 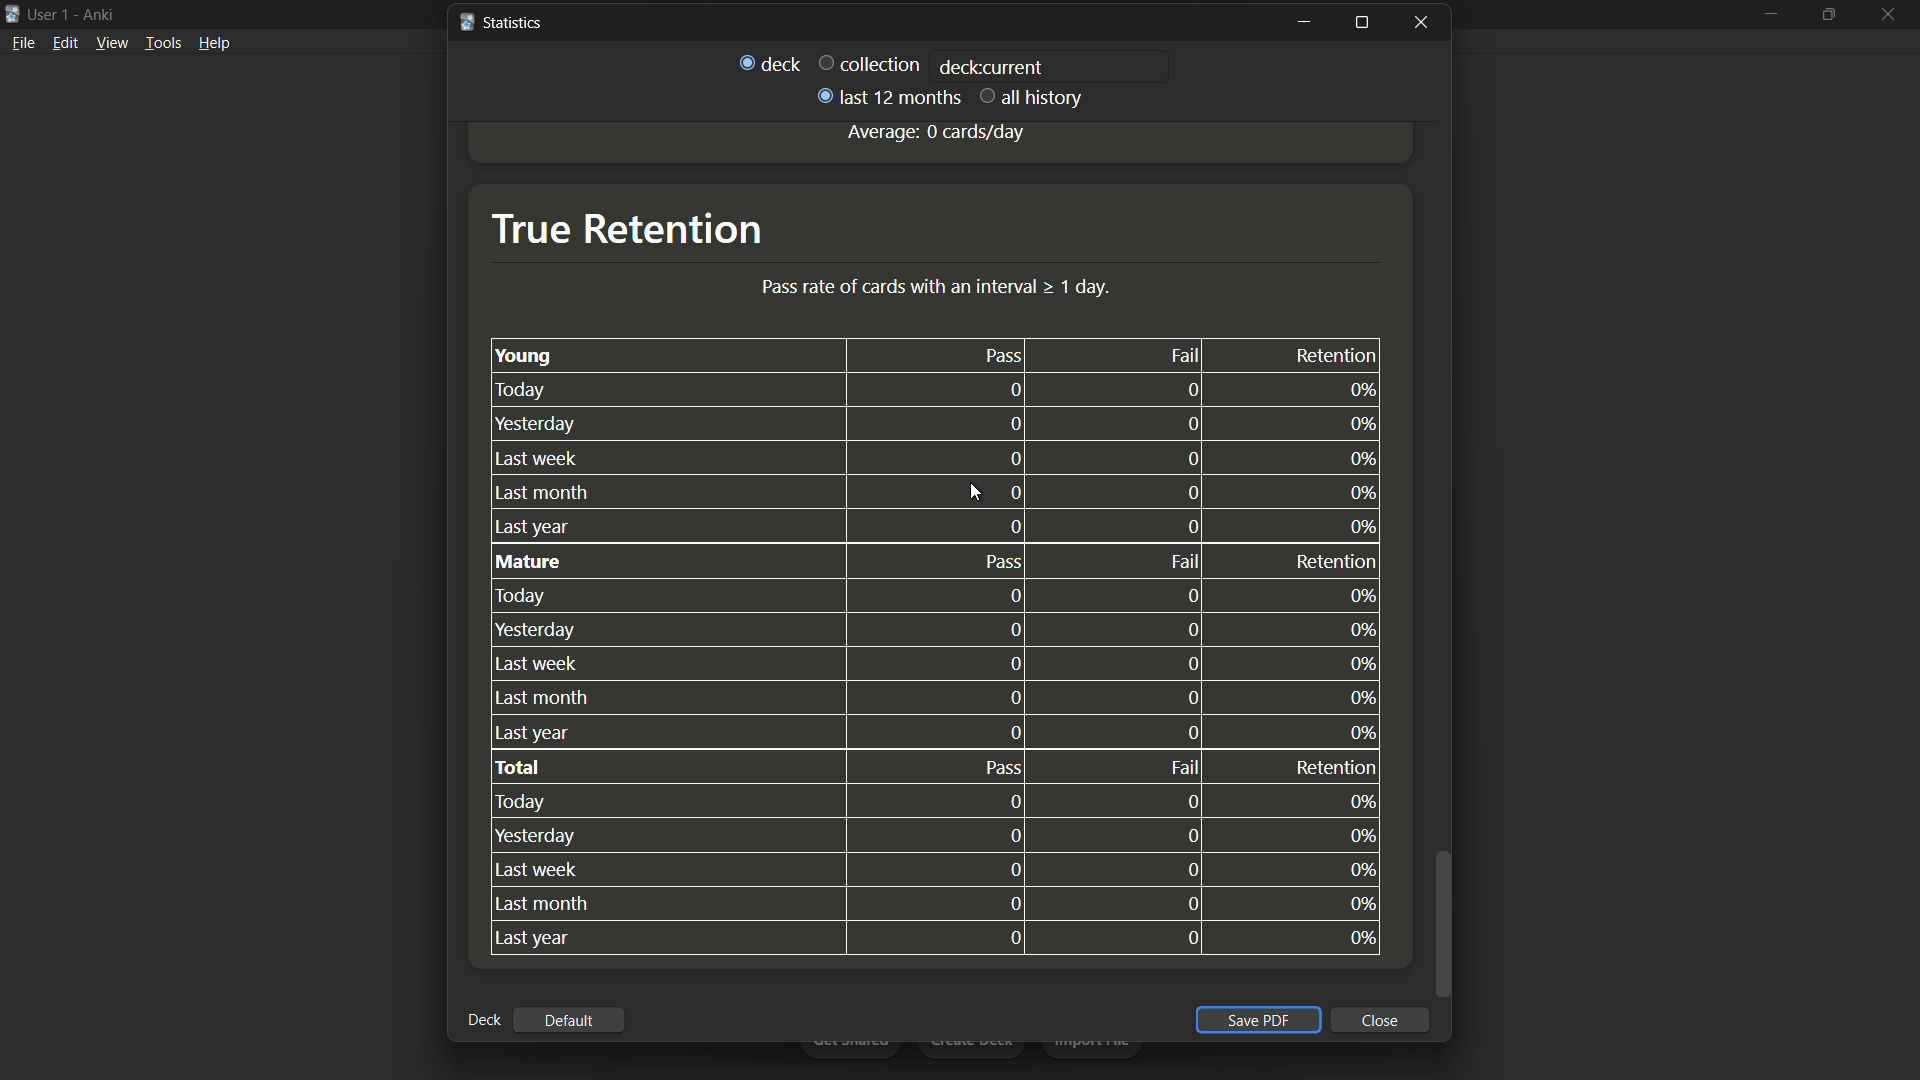 I want to click on scroll bar, so click(x=1442, y=922).